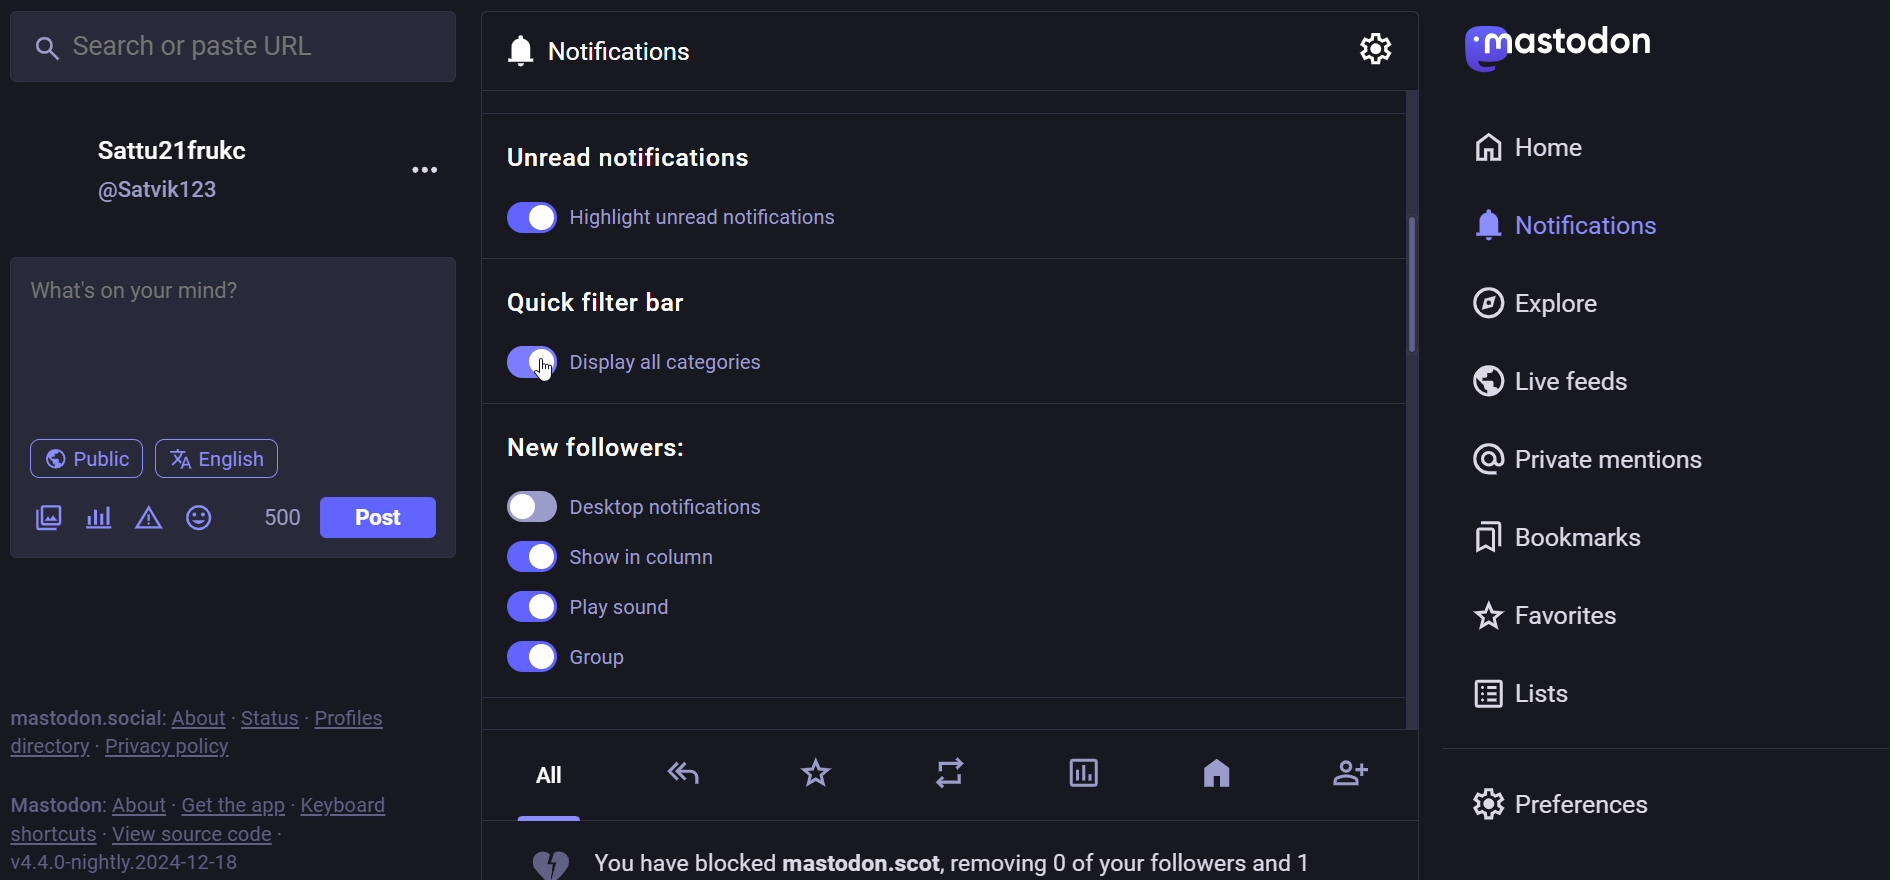 Image resolution: width=1890 pixels, height=880 pixels. Describe the element at coordinates (84, 714) in the screenshot. I see `mastodon social` at that location.